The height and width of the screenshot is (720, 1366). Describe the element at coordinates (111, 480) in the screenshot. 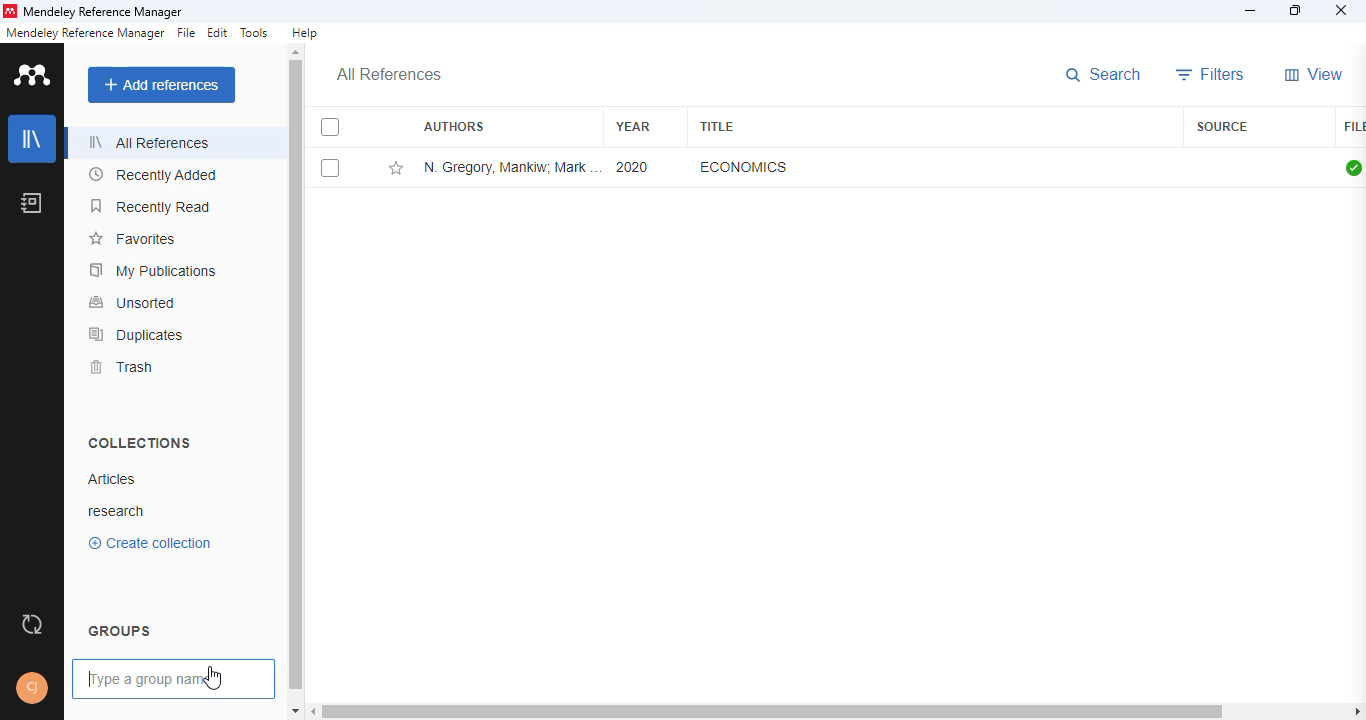

I see `articles` at that location.